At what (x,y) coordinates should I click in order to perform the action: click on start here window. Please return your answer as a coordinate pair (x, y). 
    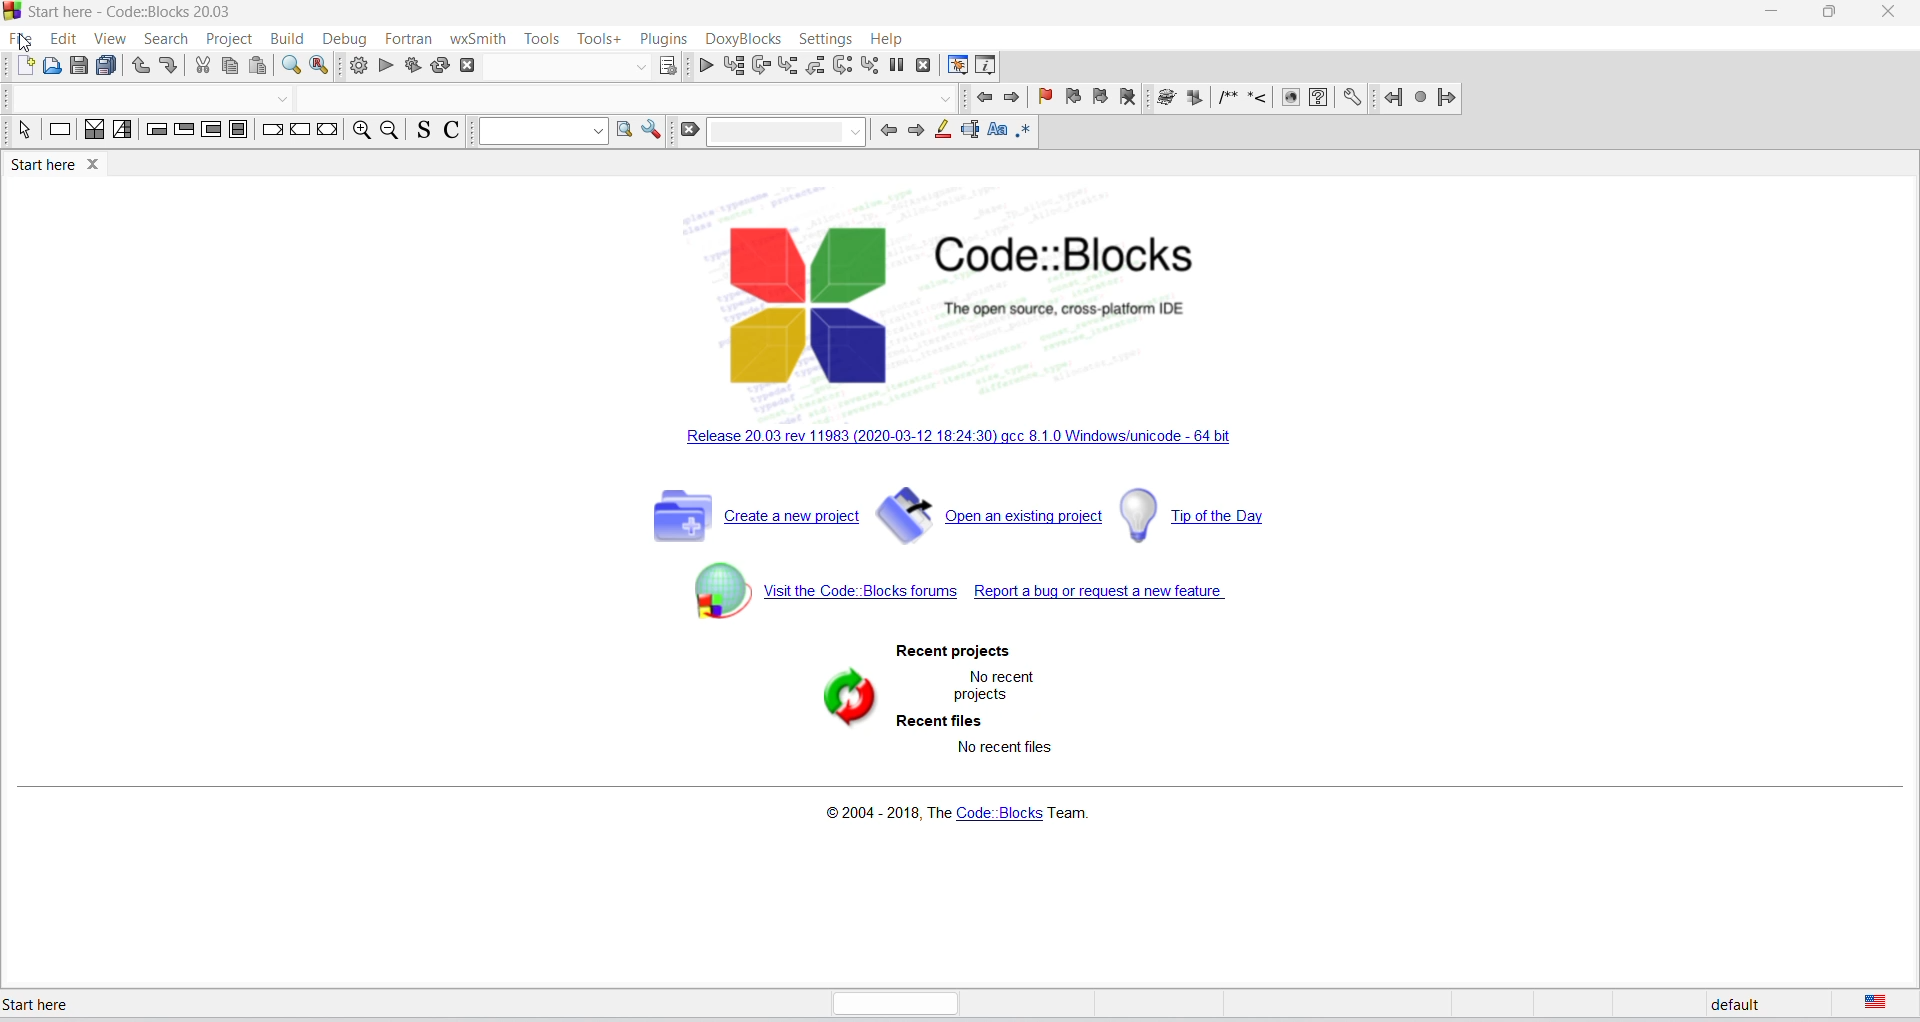
    Looking at the image, I should click on (125, 13).